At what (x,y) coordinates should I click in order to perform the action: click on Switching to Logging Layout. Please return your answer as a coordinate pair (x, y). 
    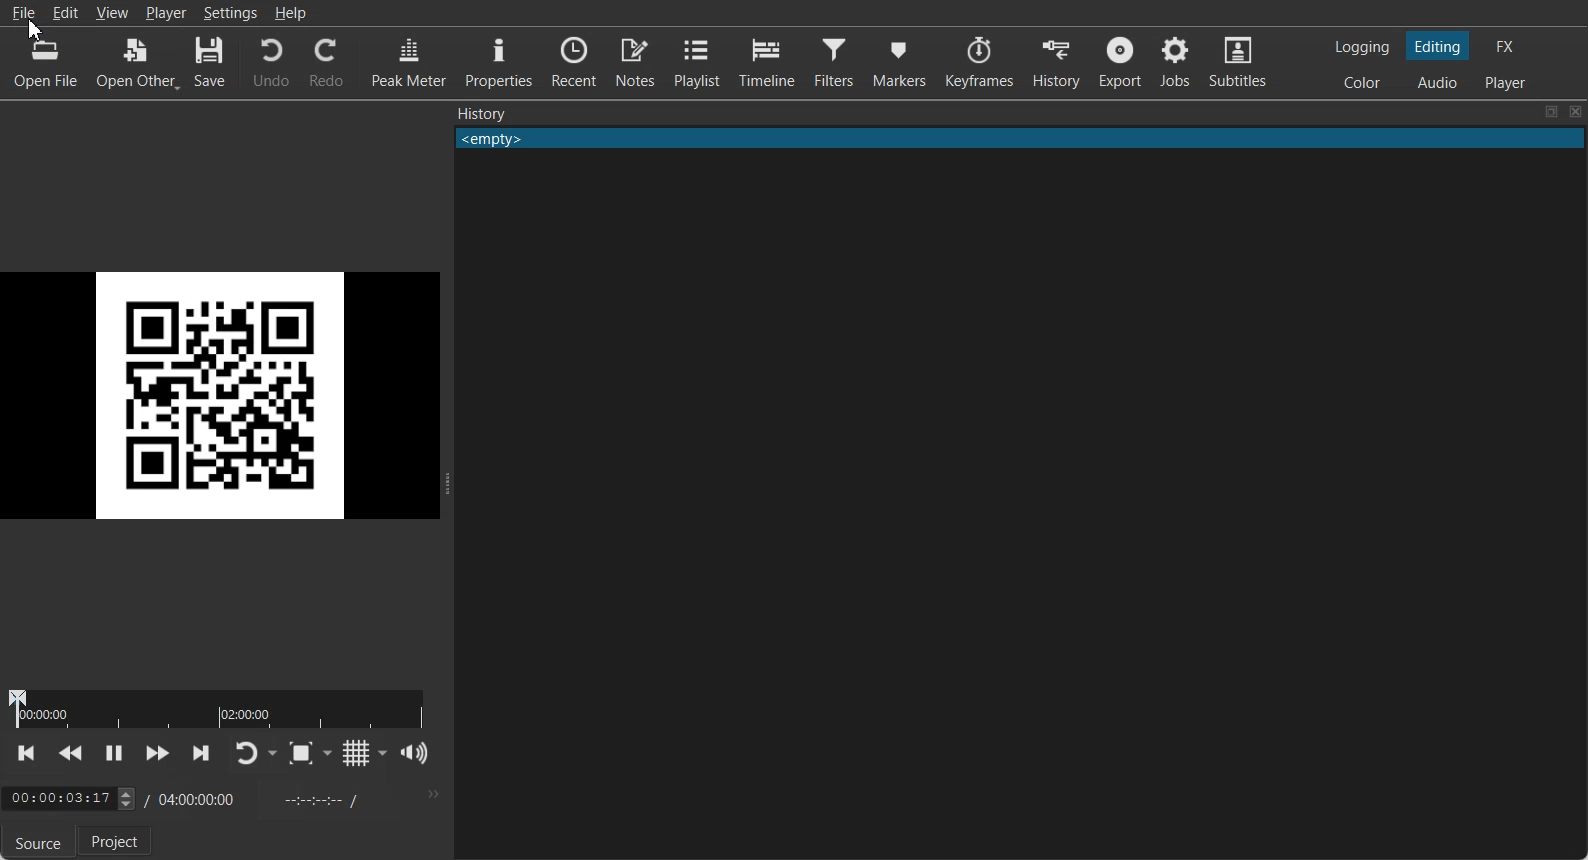
    Looking at the image, I should click on (1361, 47).